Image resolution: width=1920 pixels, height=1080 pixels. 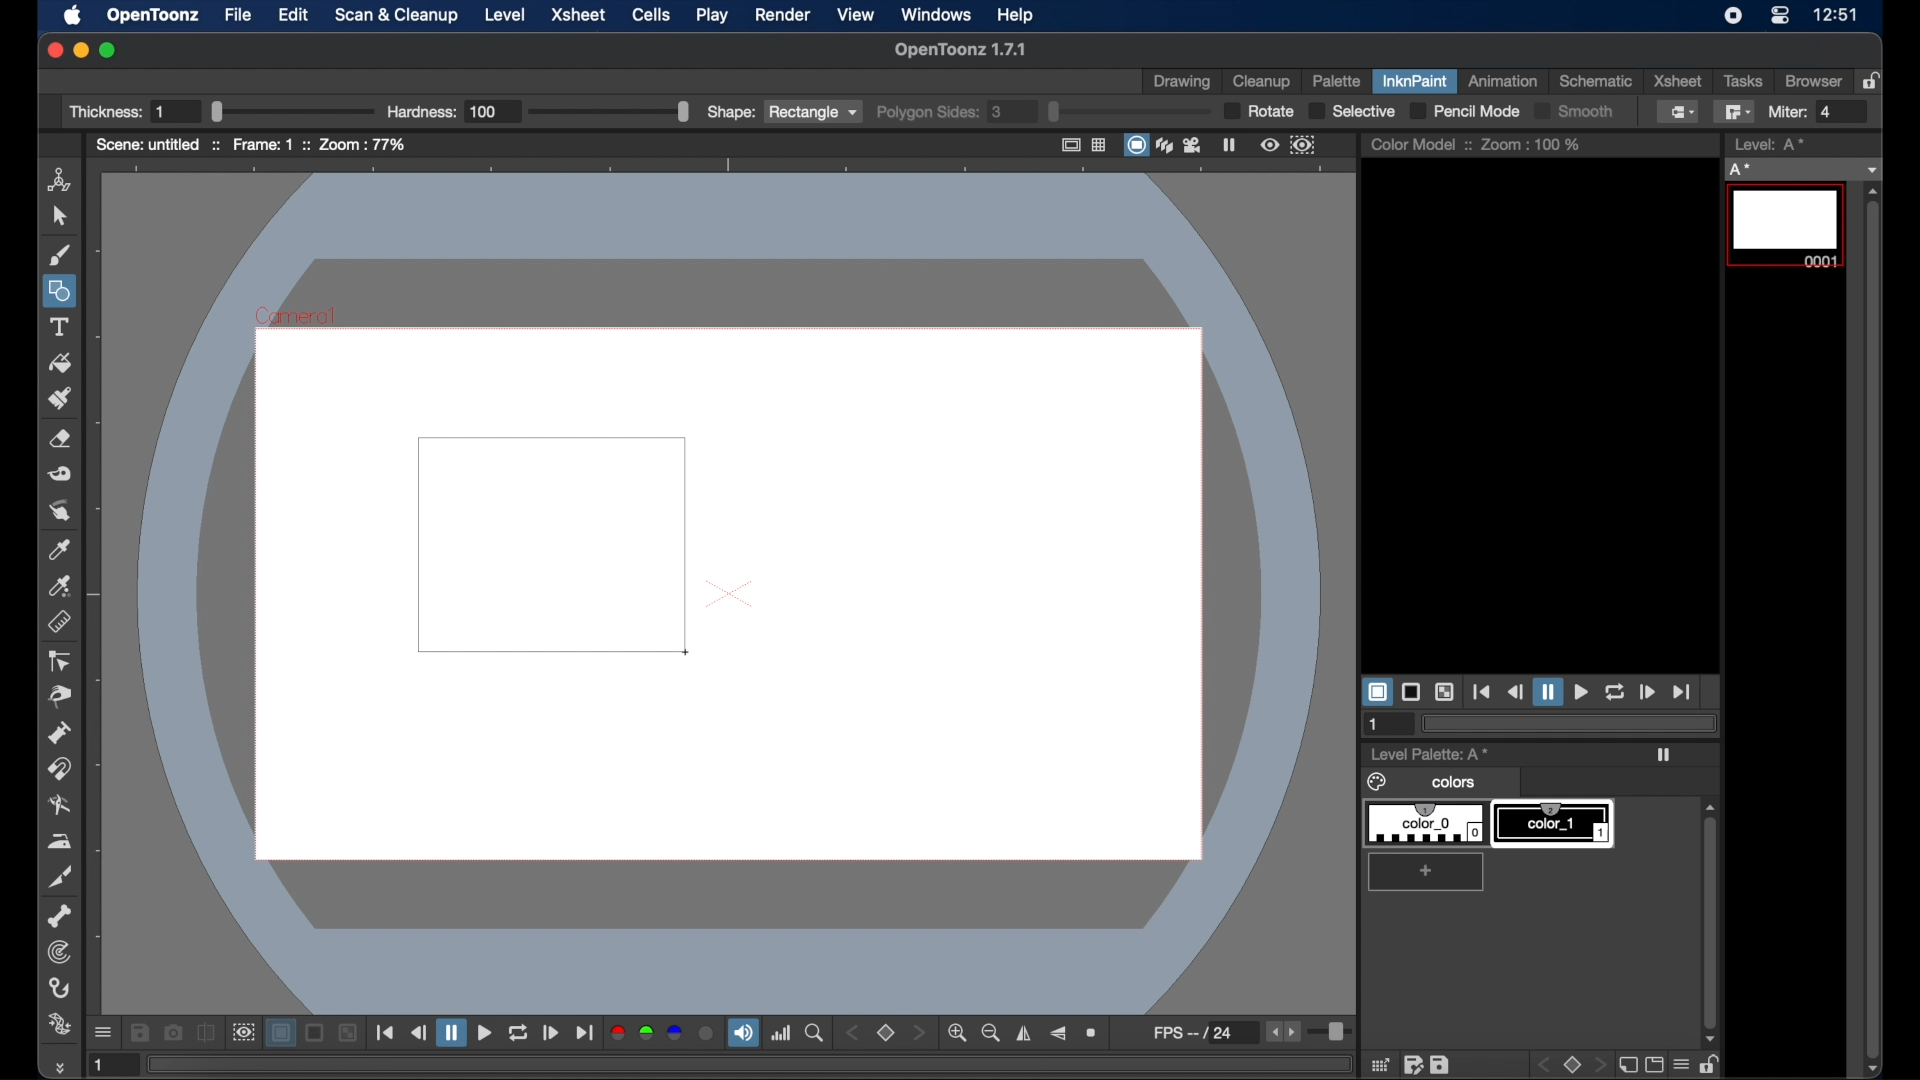 I want to click on edit, so click(x=1414, y=1064).